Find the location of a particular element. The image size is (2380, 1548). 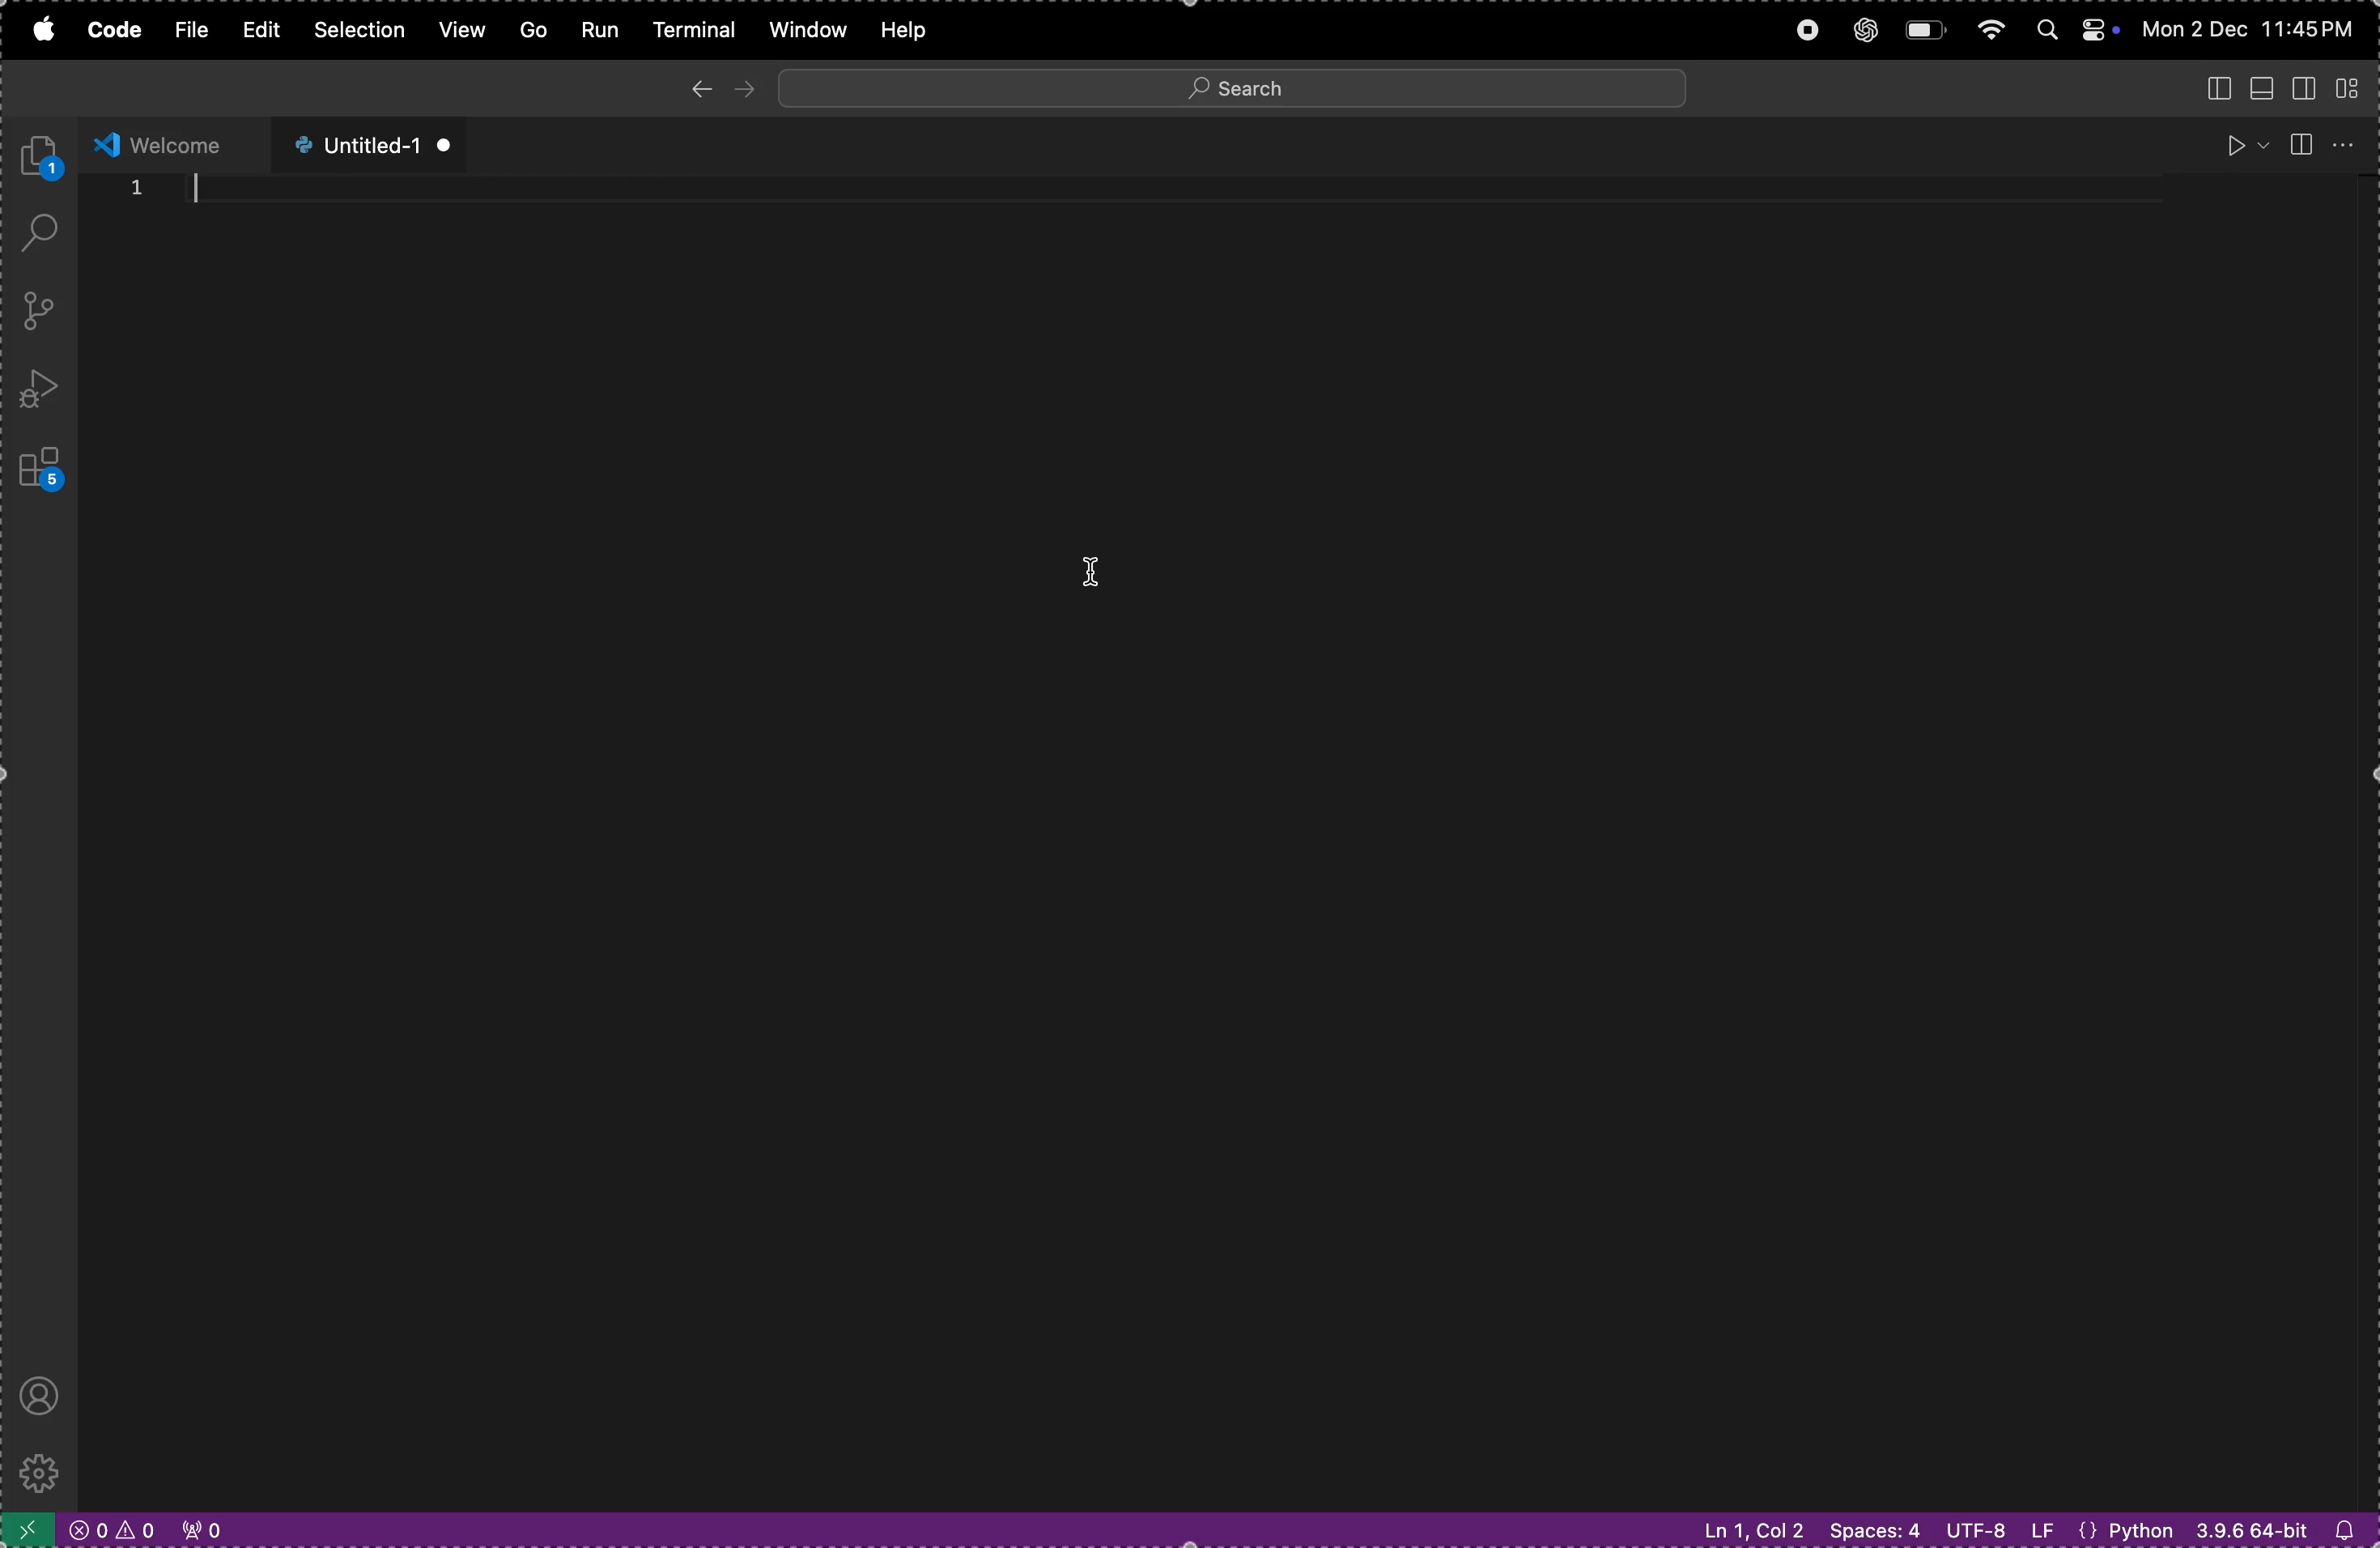

terminal is located at coordinates (694, 30).